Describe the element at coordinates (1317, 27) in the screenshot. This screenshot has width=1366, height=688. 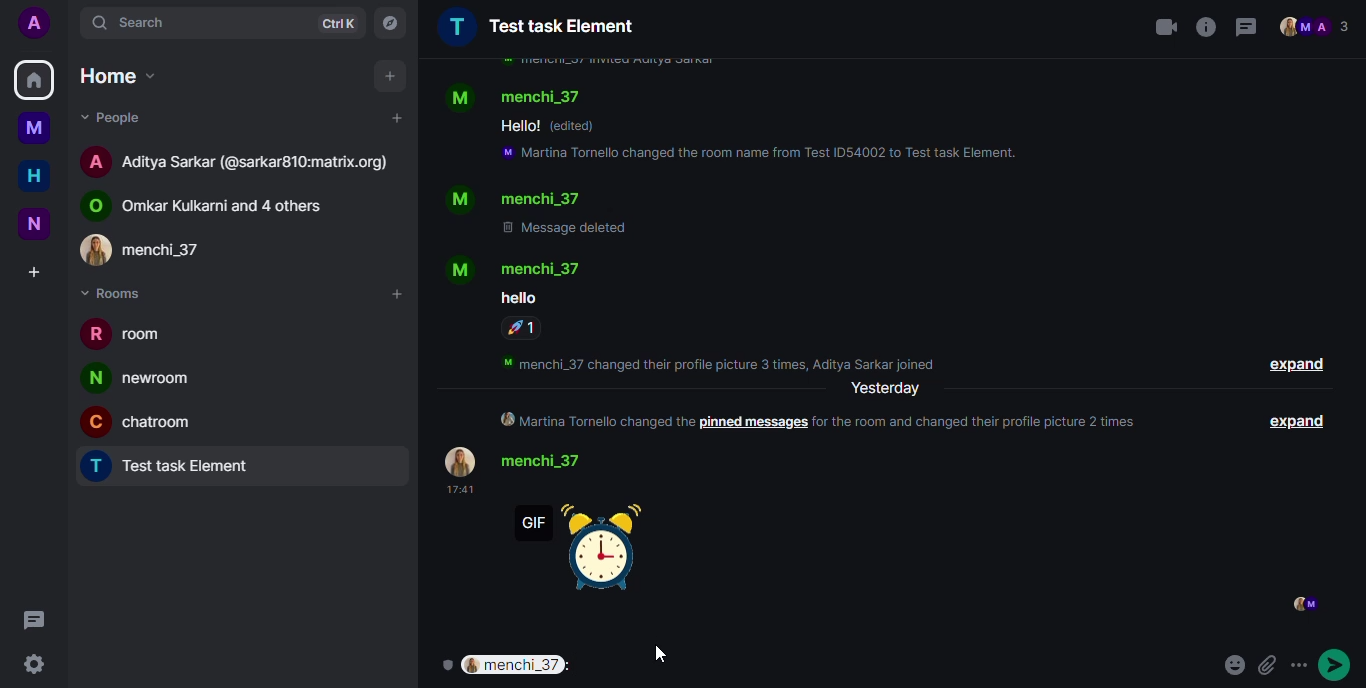
I see `people` at that location.